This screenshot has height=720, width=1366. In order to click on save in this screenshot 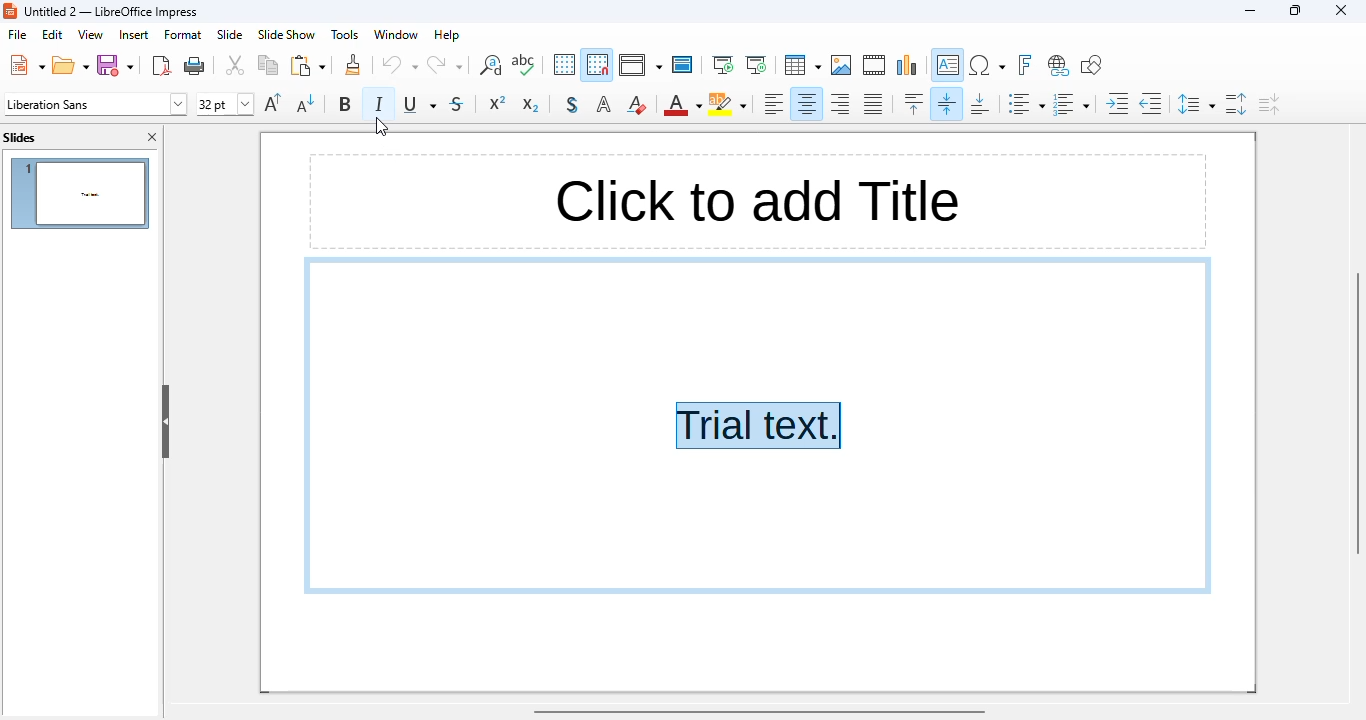, I will do `click(116, 65)`.